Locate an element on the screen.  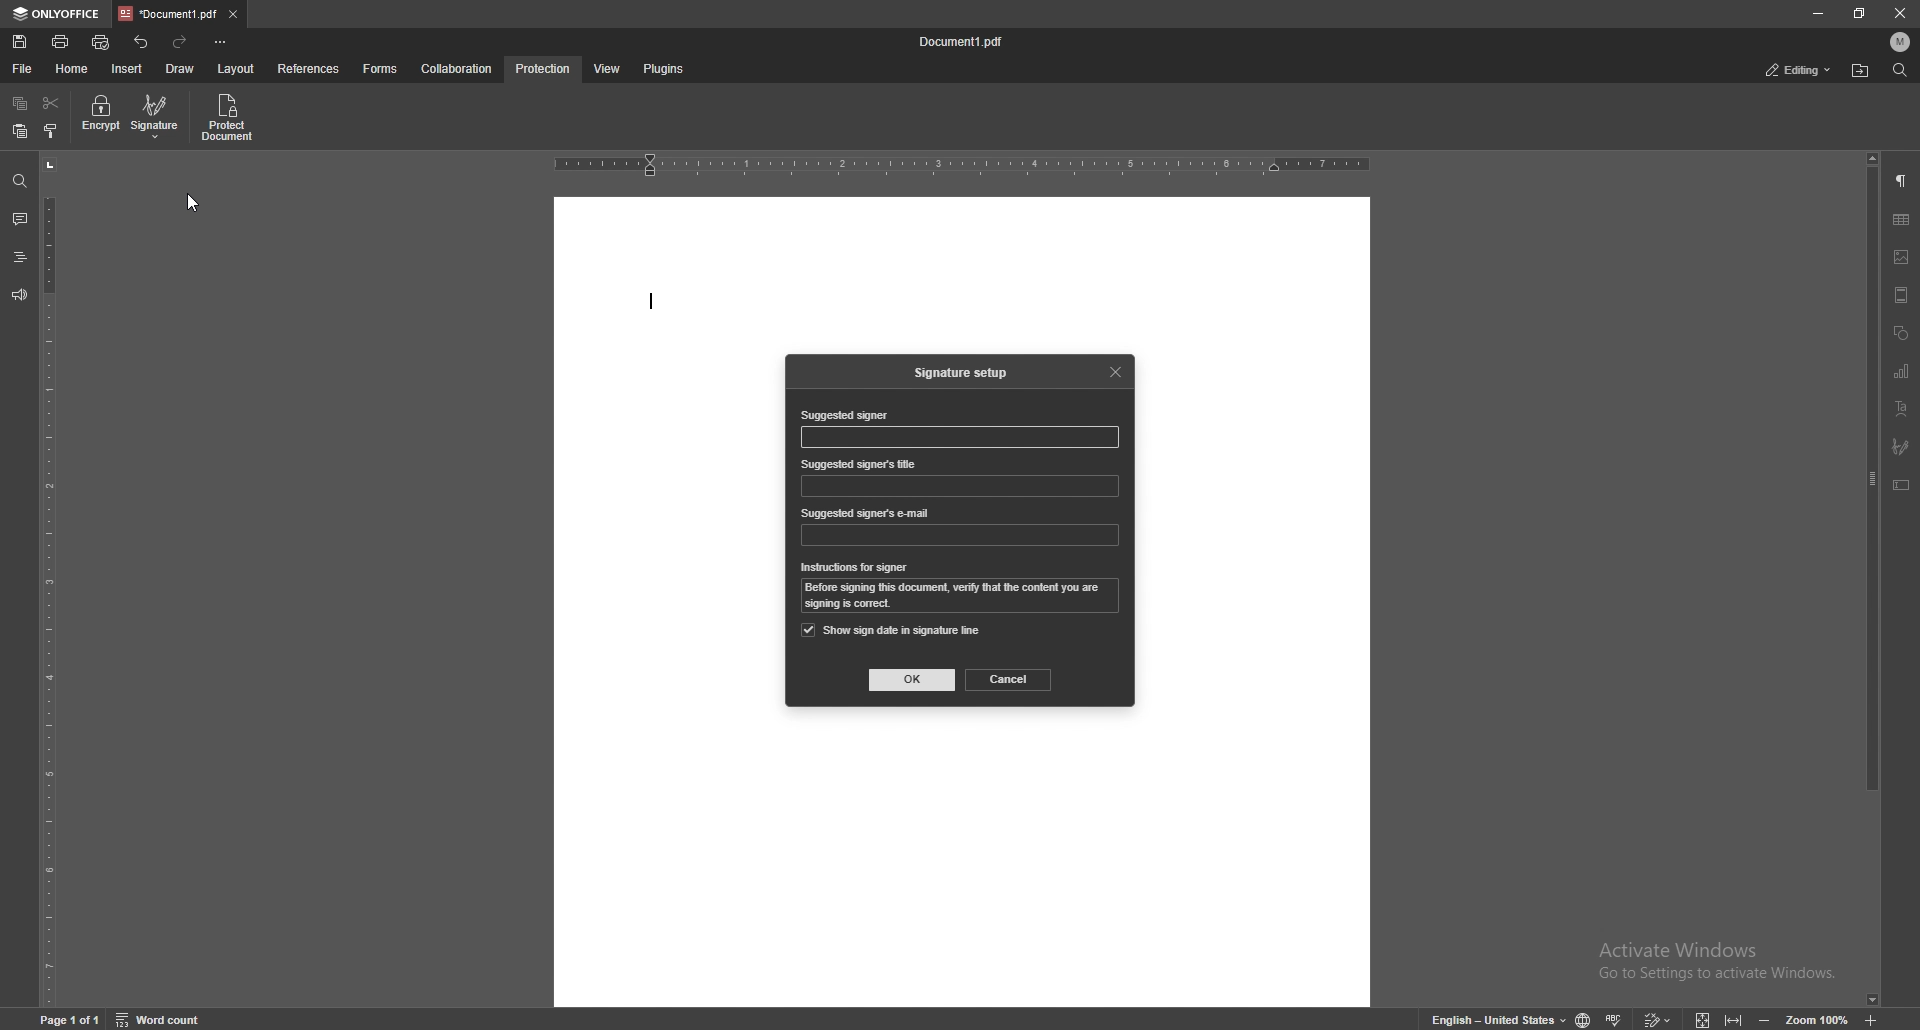
undo is located at coordinates (143, 42).